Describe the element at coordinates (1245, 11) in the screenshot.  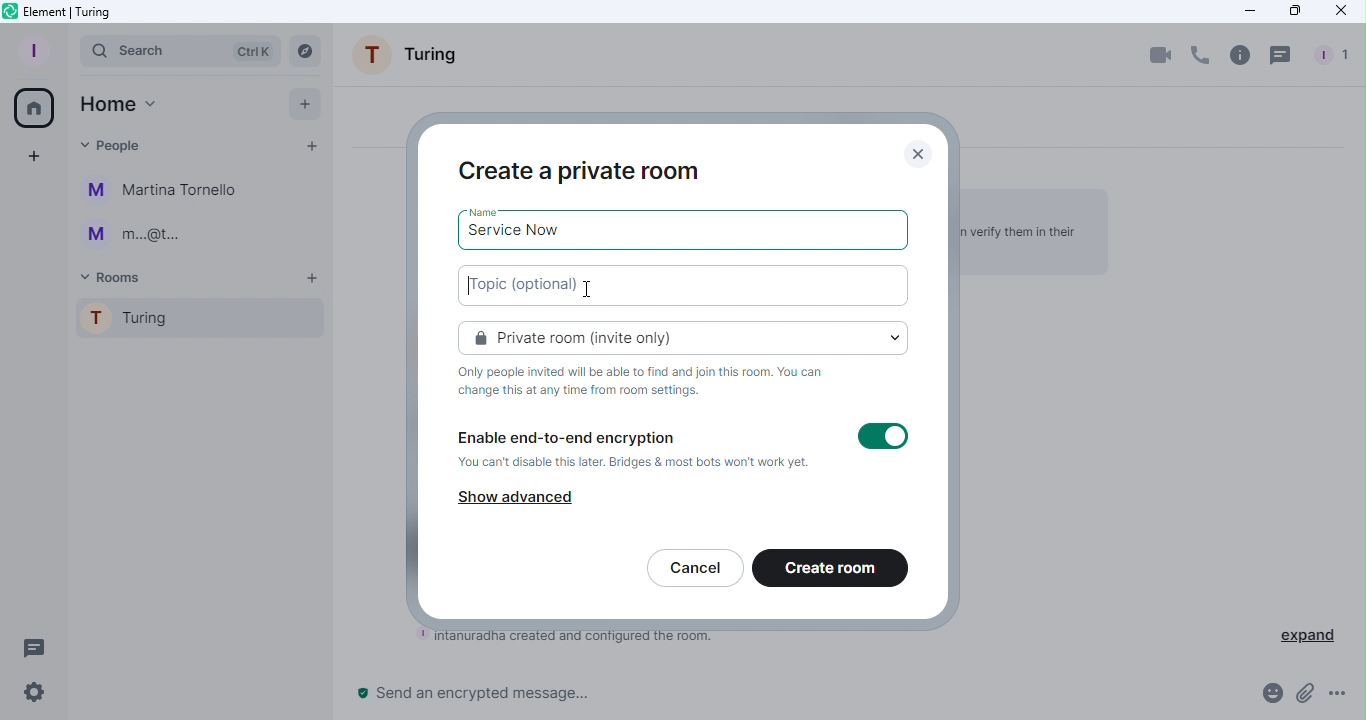
I see `Minimize` at that location.